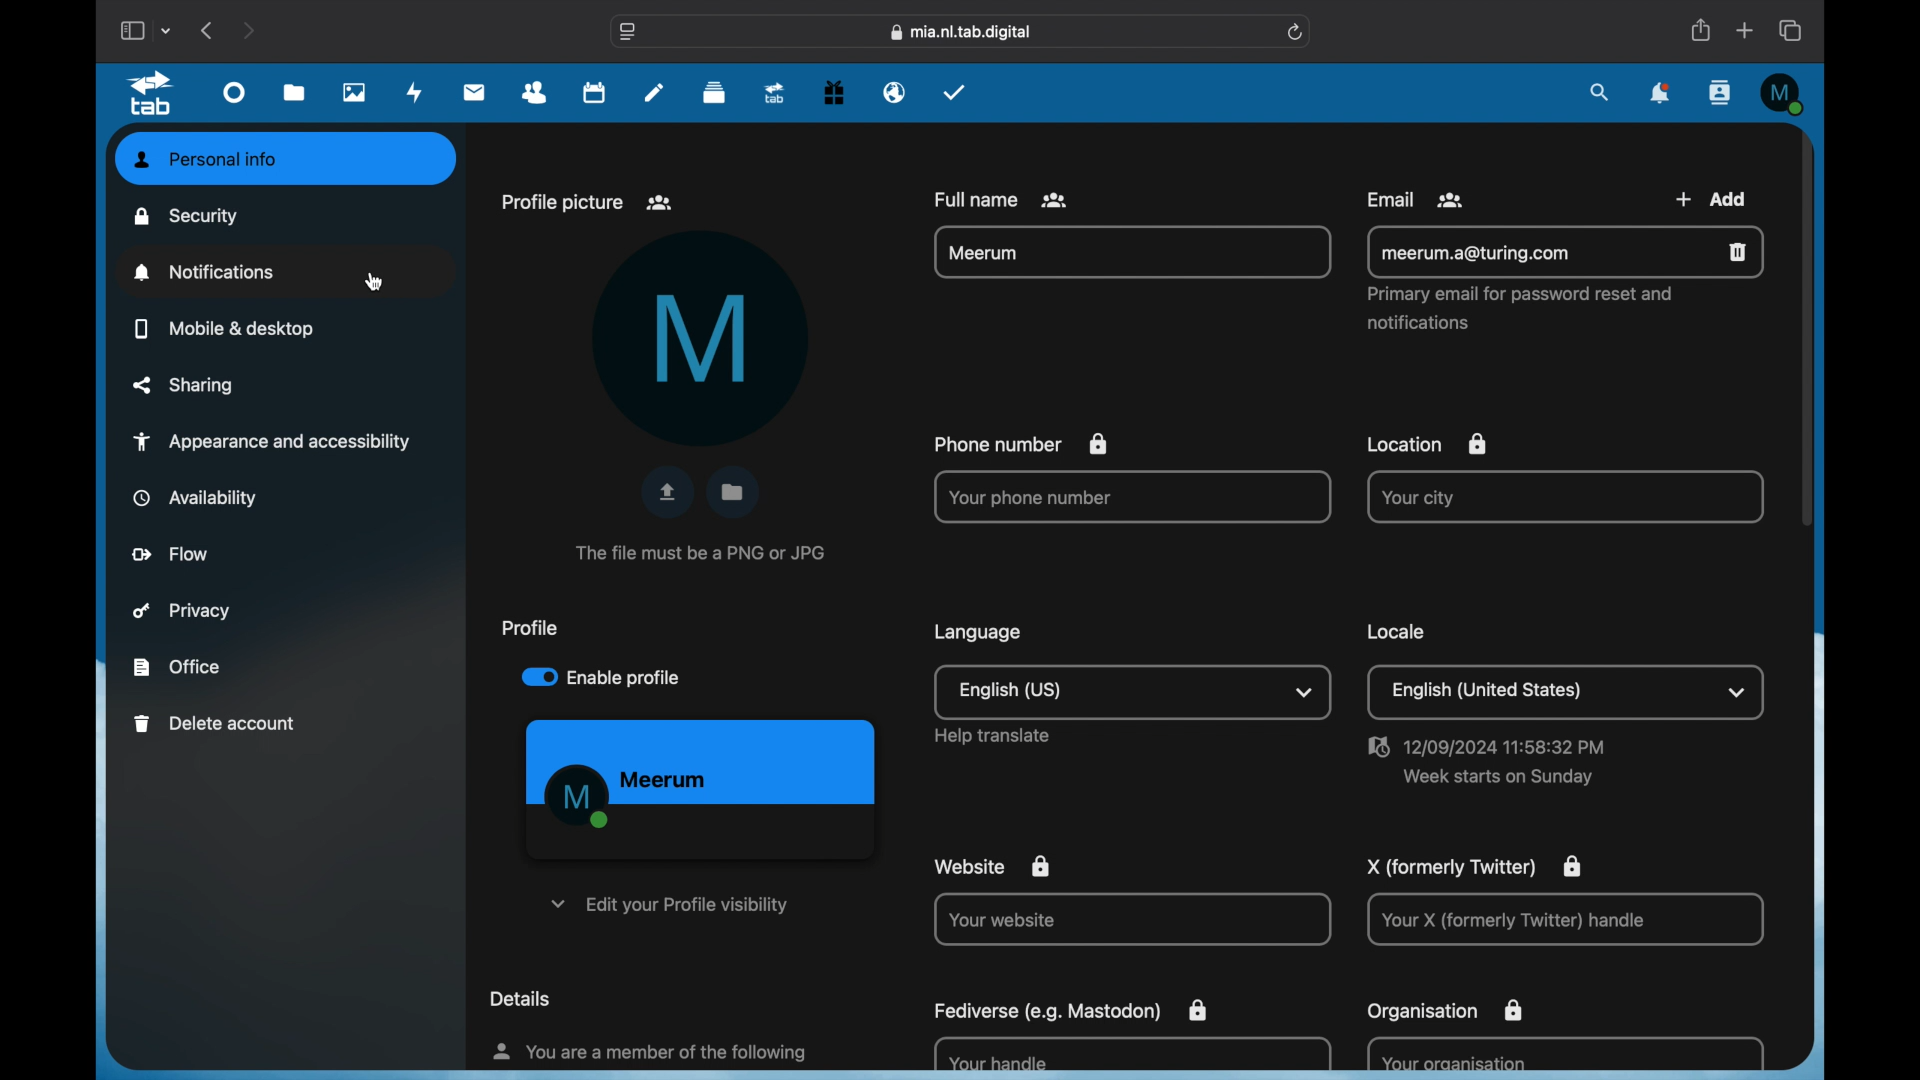  I want to click on website settings, so click(628, 33).